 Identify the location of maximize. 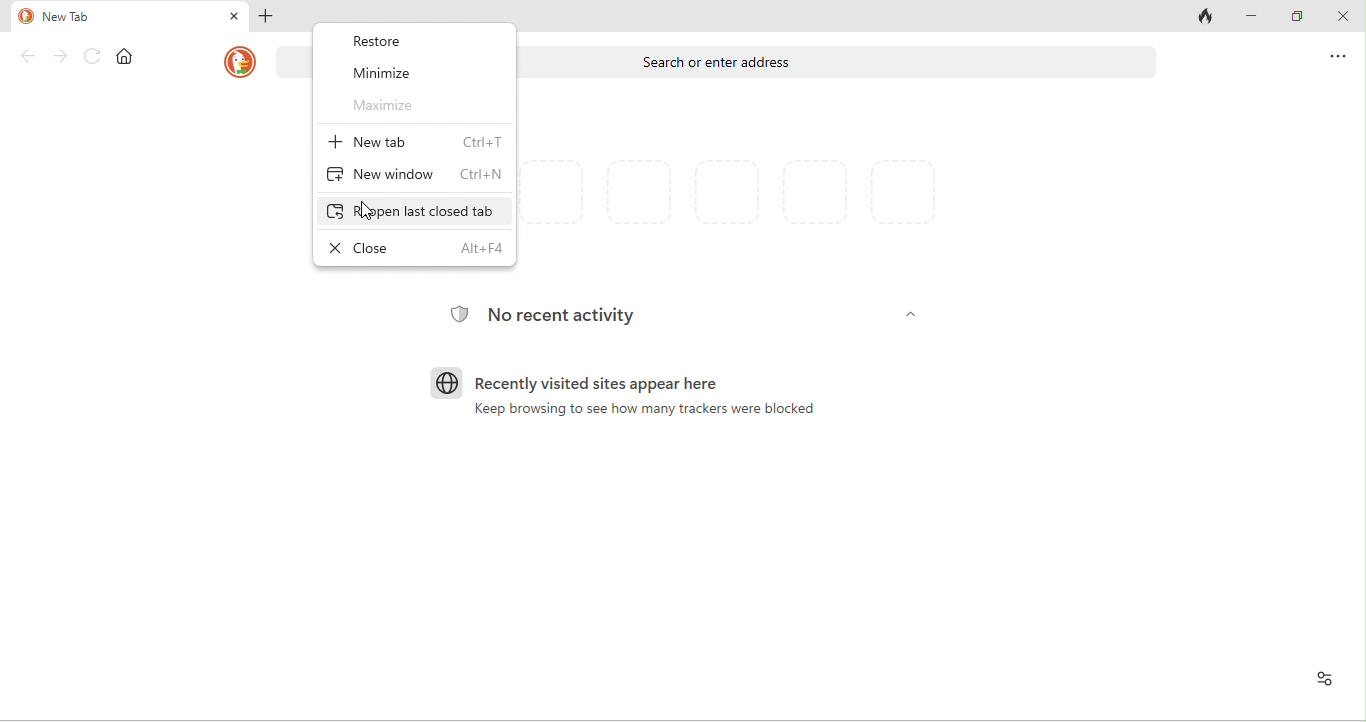
(390, 108).